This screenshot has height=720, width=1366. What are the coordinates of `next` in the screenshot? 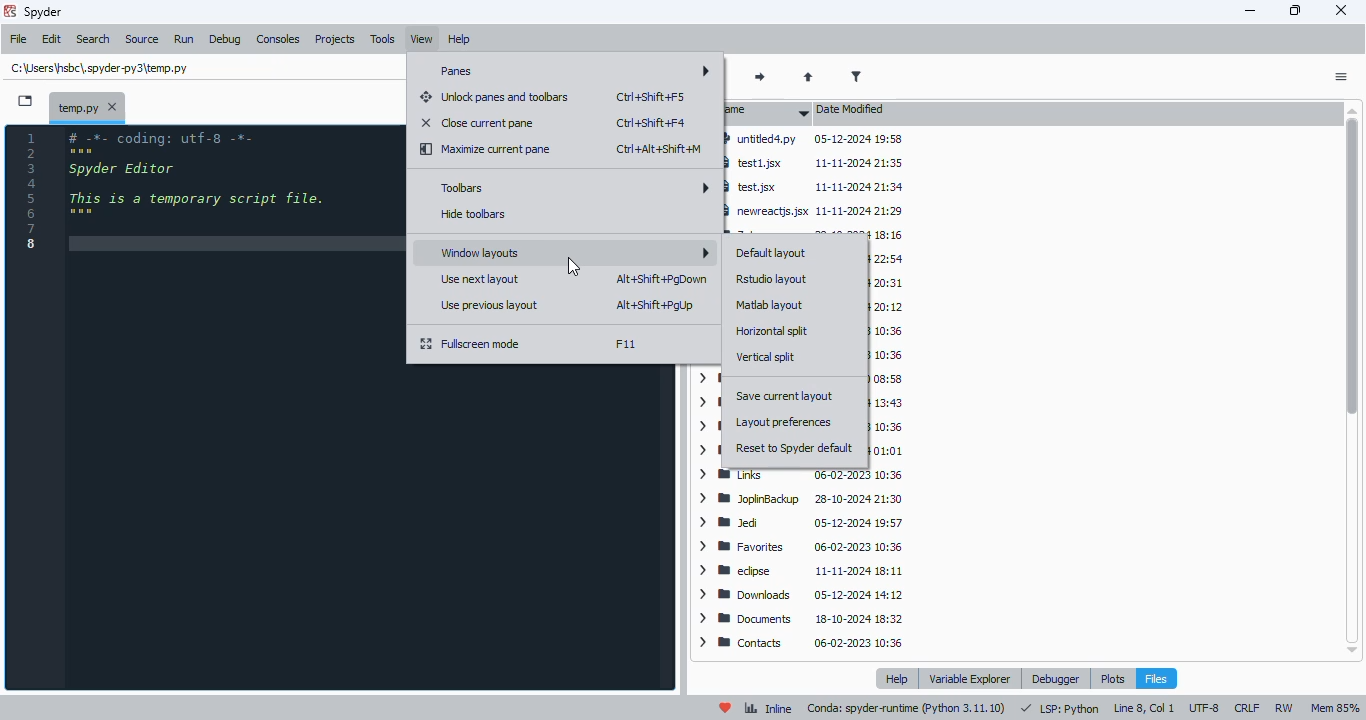 It's located at (760, 78).